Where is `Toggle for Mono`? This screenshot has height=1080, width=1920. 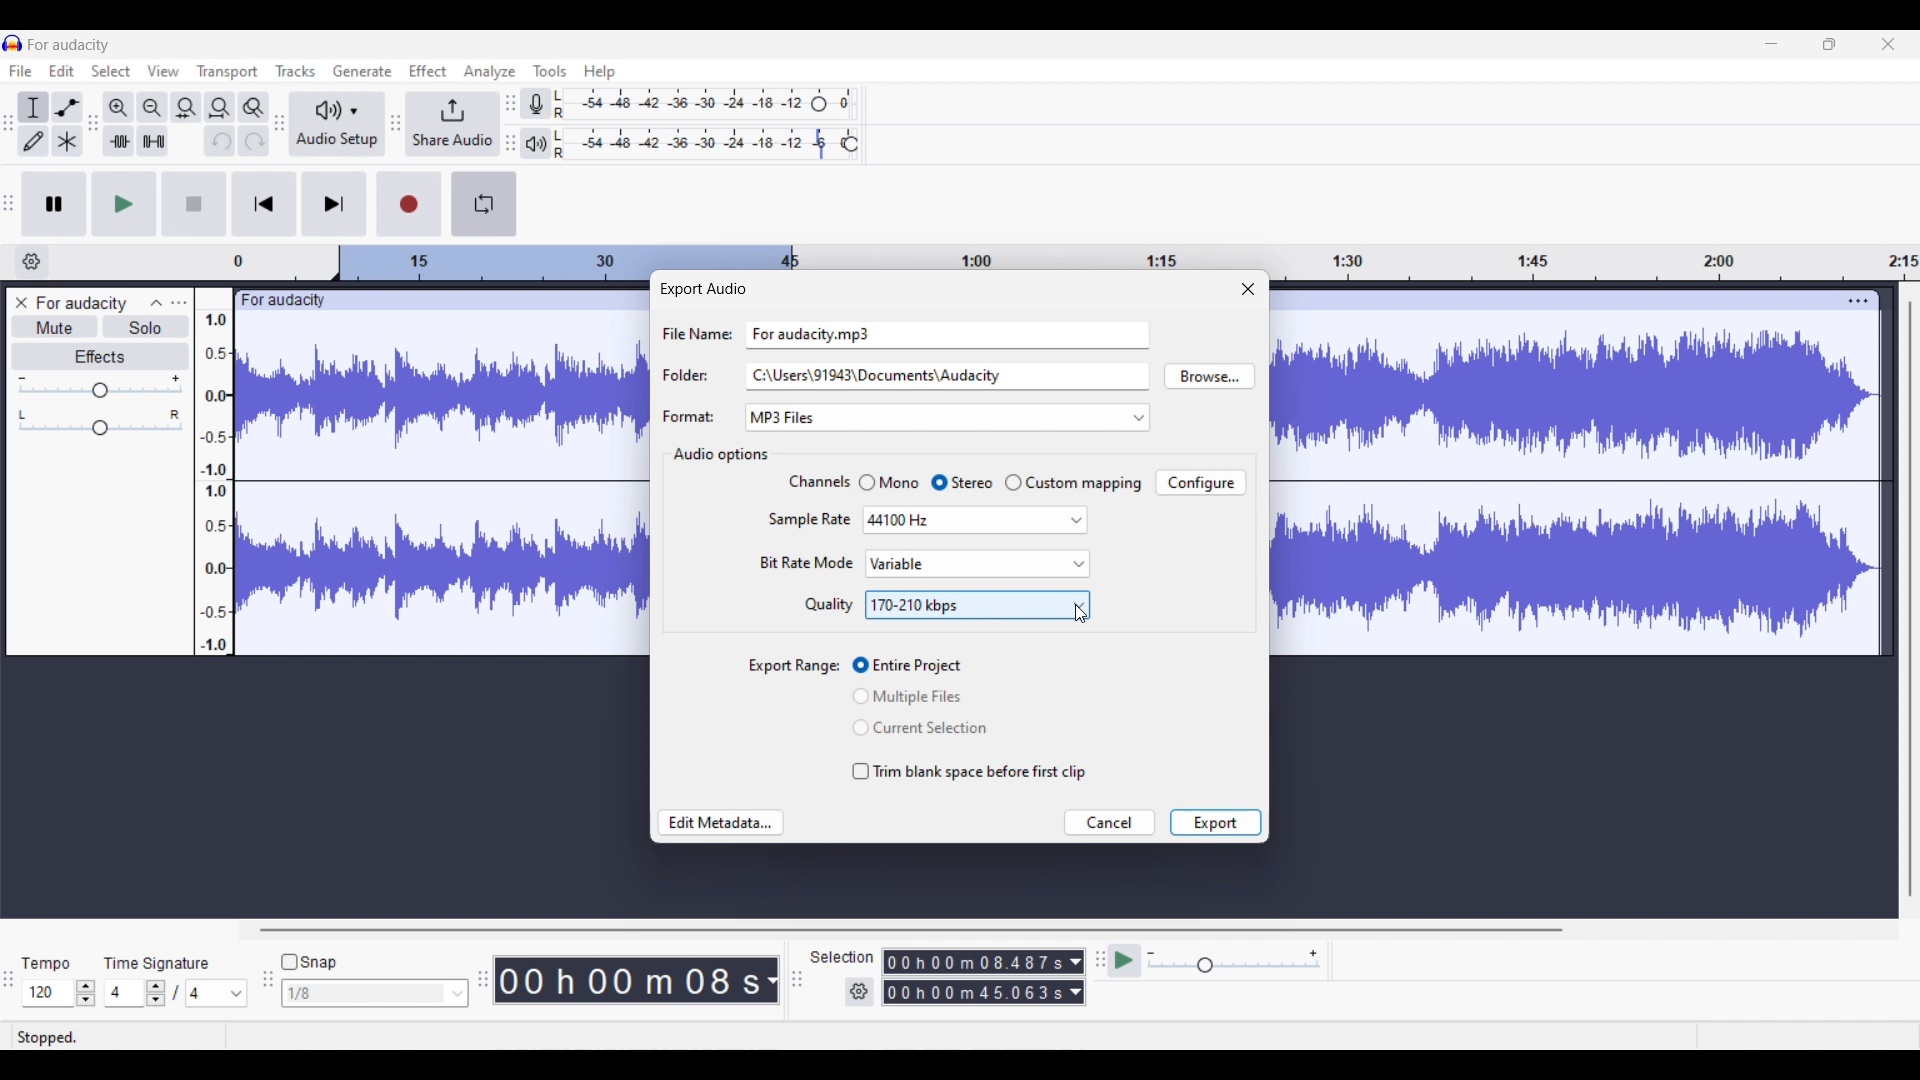
Toggle for Mono is located at coordinates (888, 482).